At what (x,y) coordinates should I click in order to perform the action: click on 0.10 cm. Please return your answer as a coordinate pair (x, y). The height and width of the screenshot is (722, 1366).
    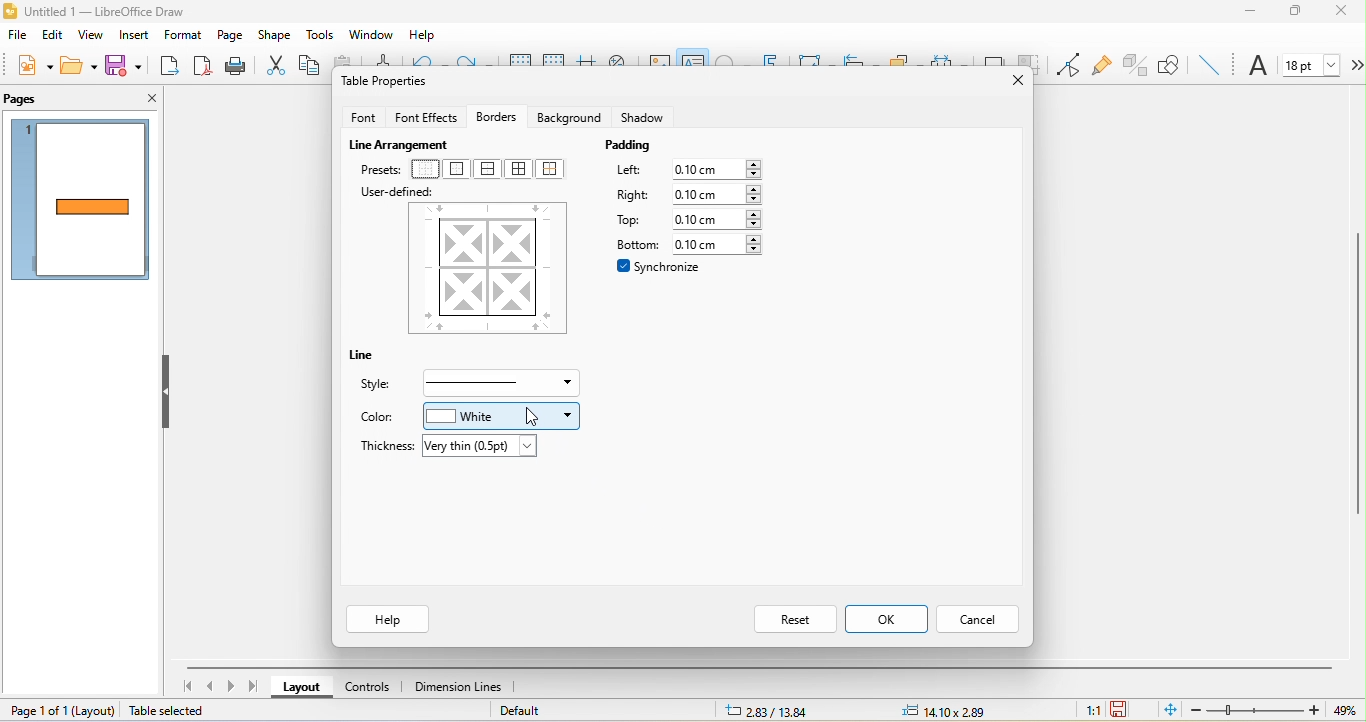
    Looking at the image, I should click on (722, 242).